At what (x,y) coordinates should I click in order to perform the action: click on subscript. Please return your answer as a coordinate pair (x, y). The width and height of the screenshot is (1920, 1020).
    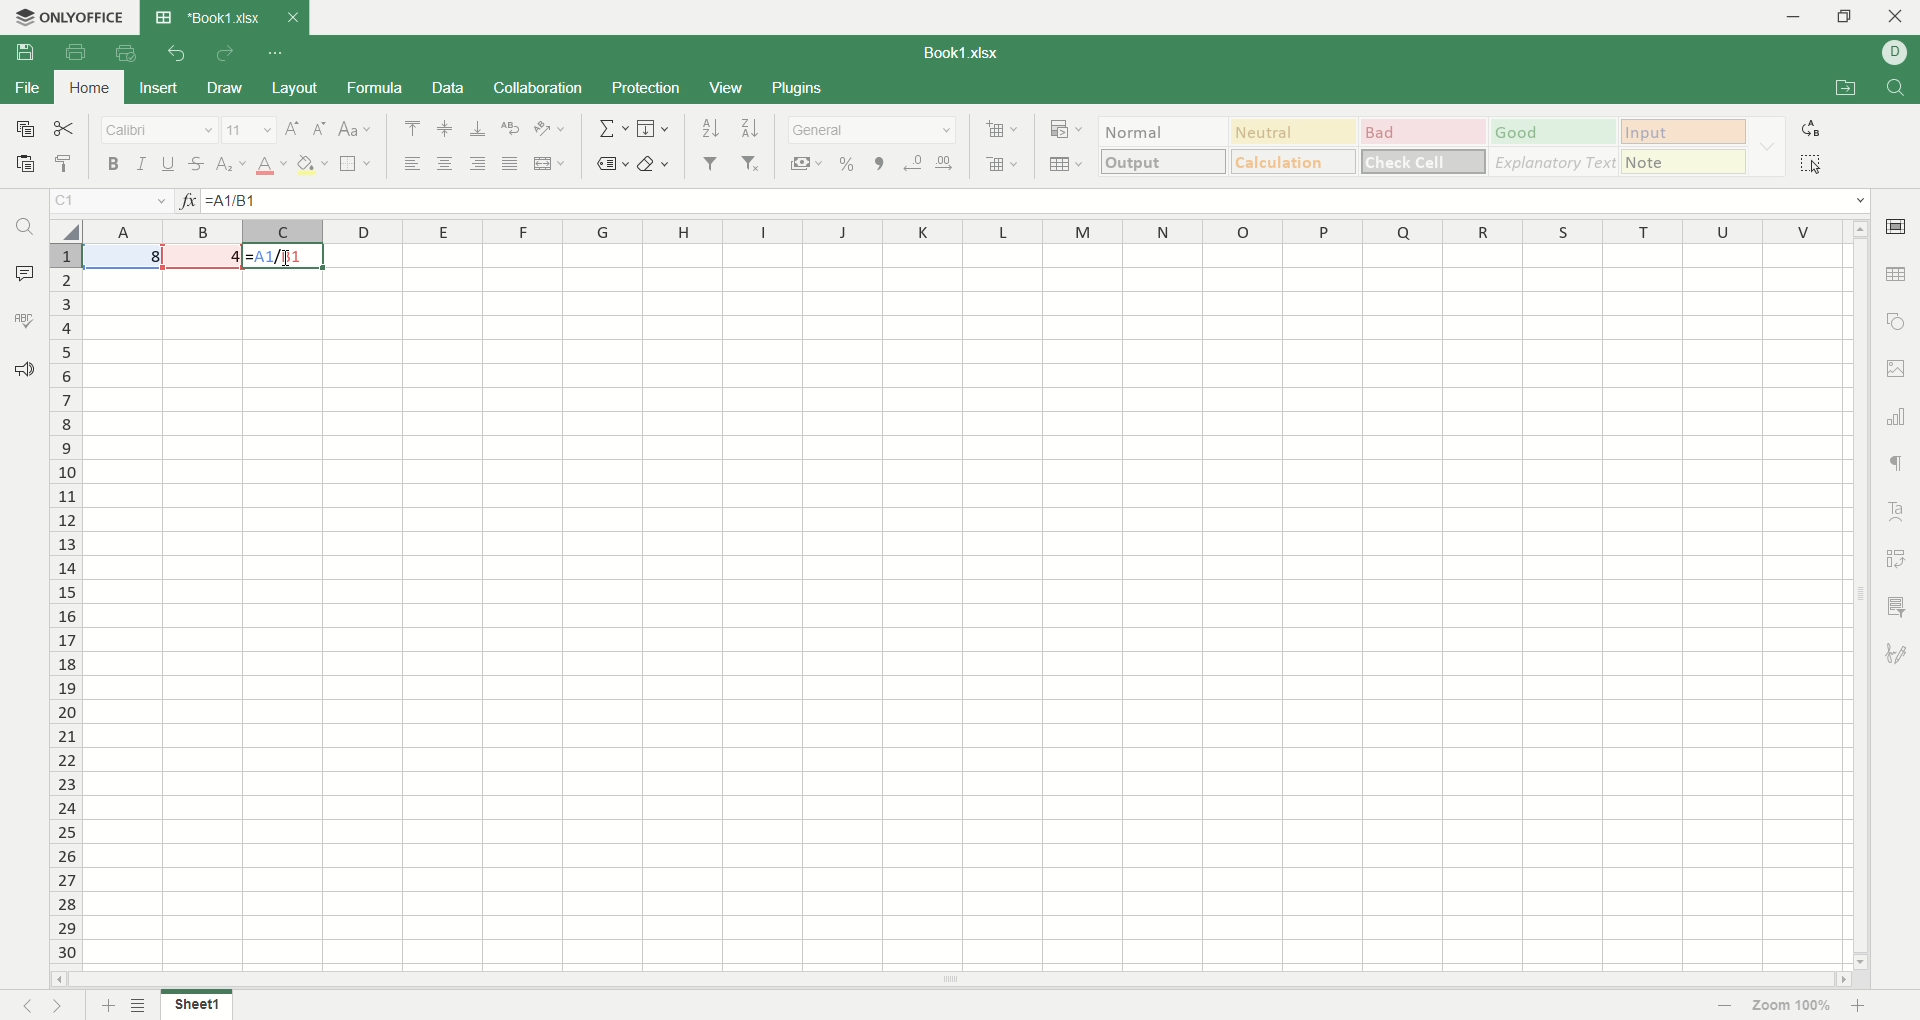
    Looking at the image, I should click on (233, 165).